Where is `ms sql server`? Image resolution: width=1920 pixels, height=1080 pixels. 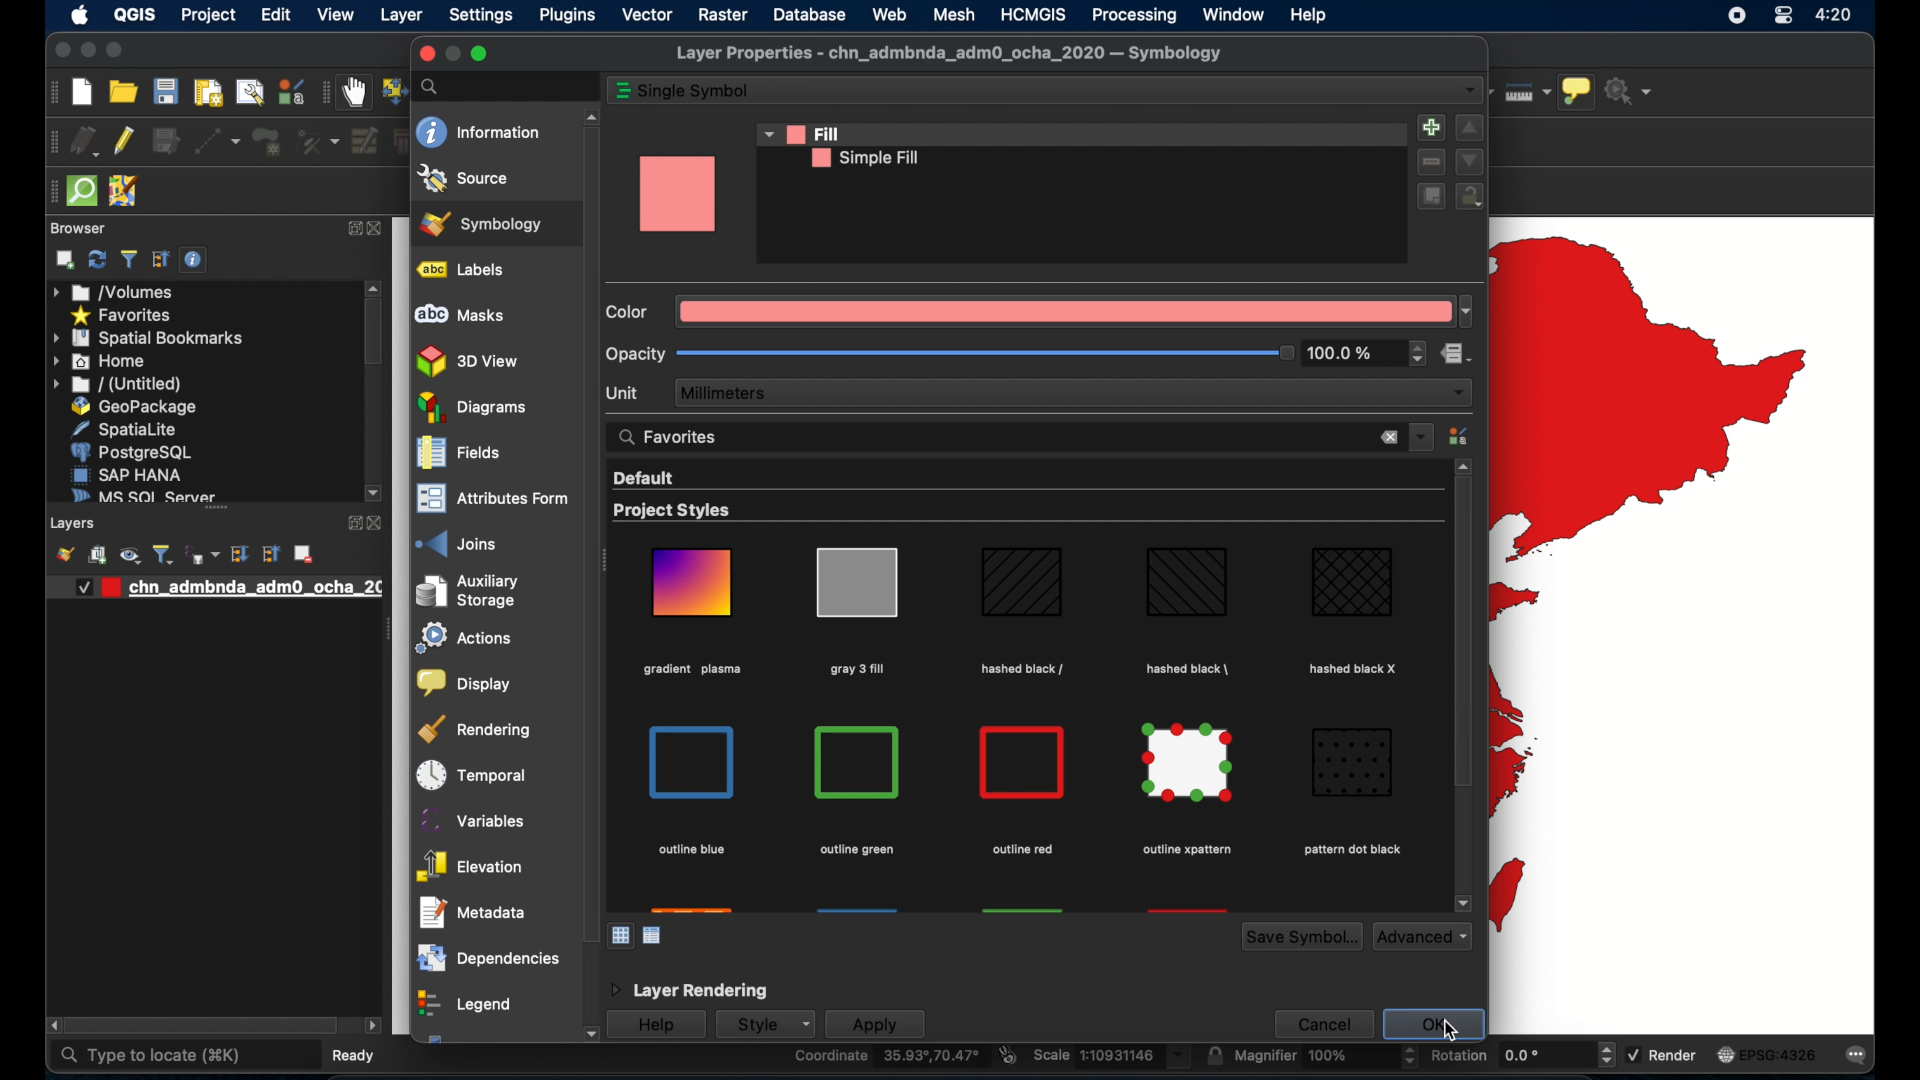
ms sql server is located at coordinates (140, 494).